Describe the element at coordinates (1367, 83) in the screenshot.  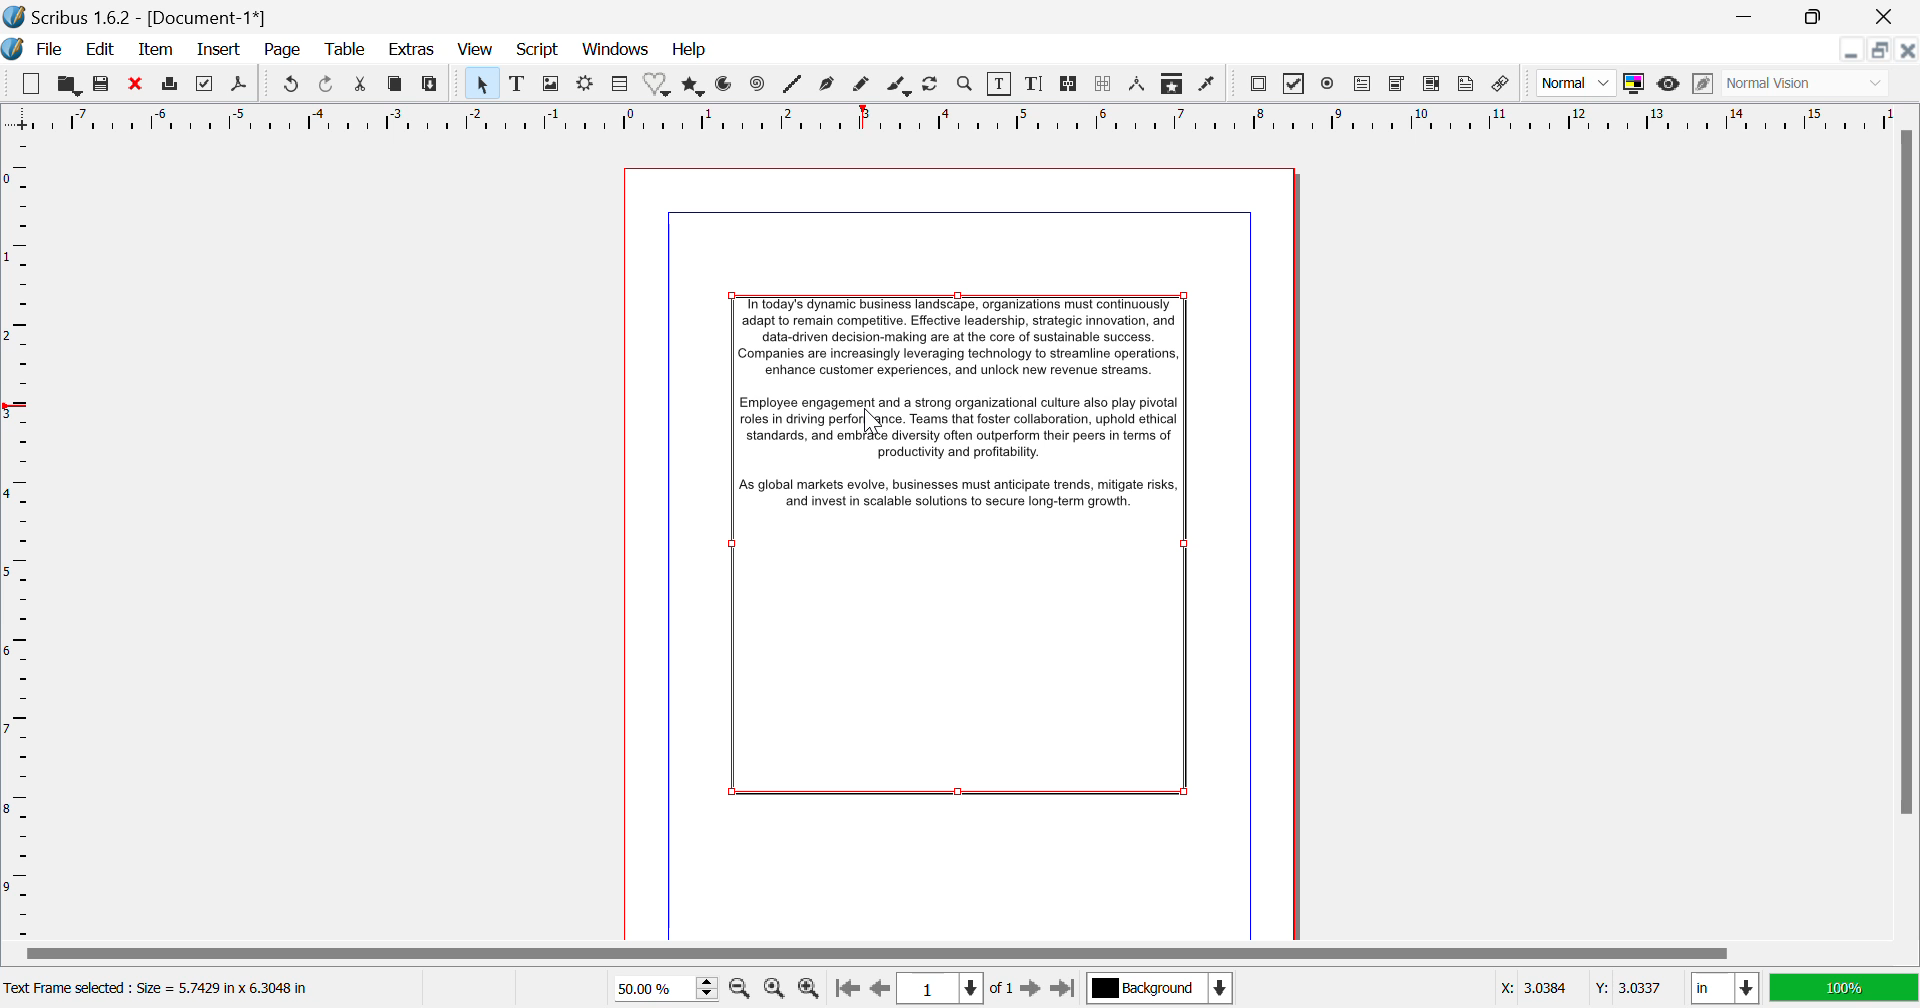
I see `Pdf Text Field` at that location.